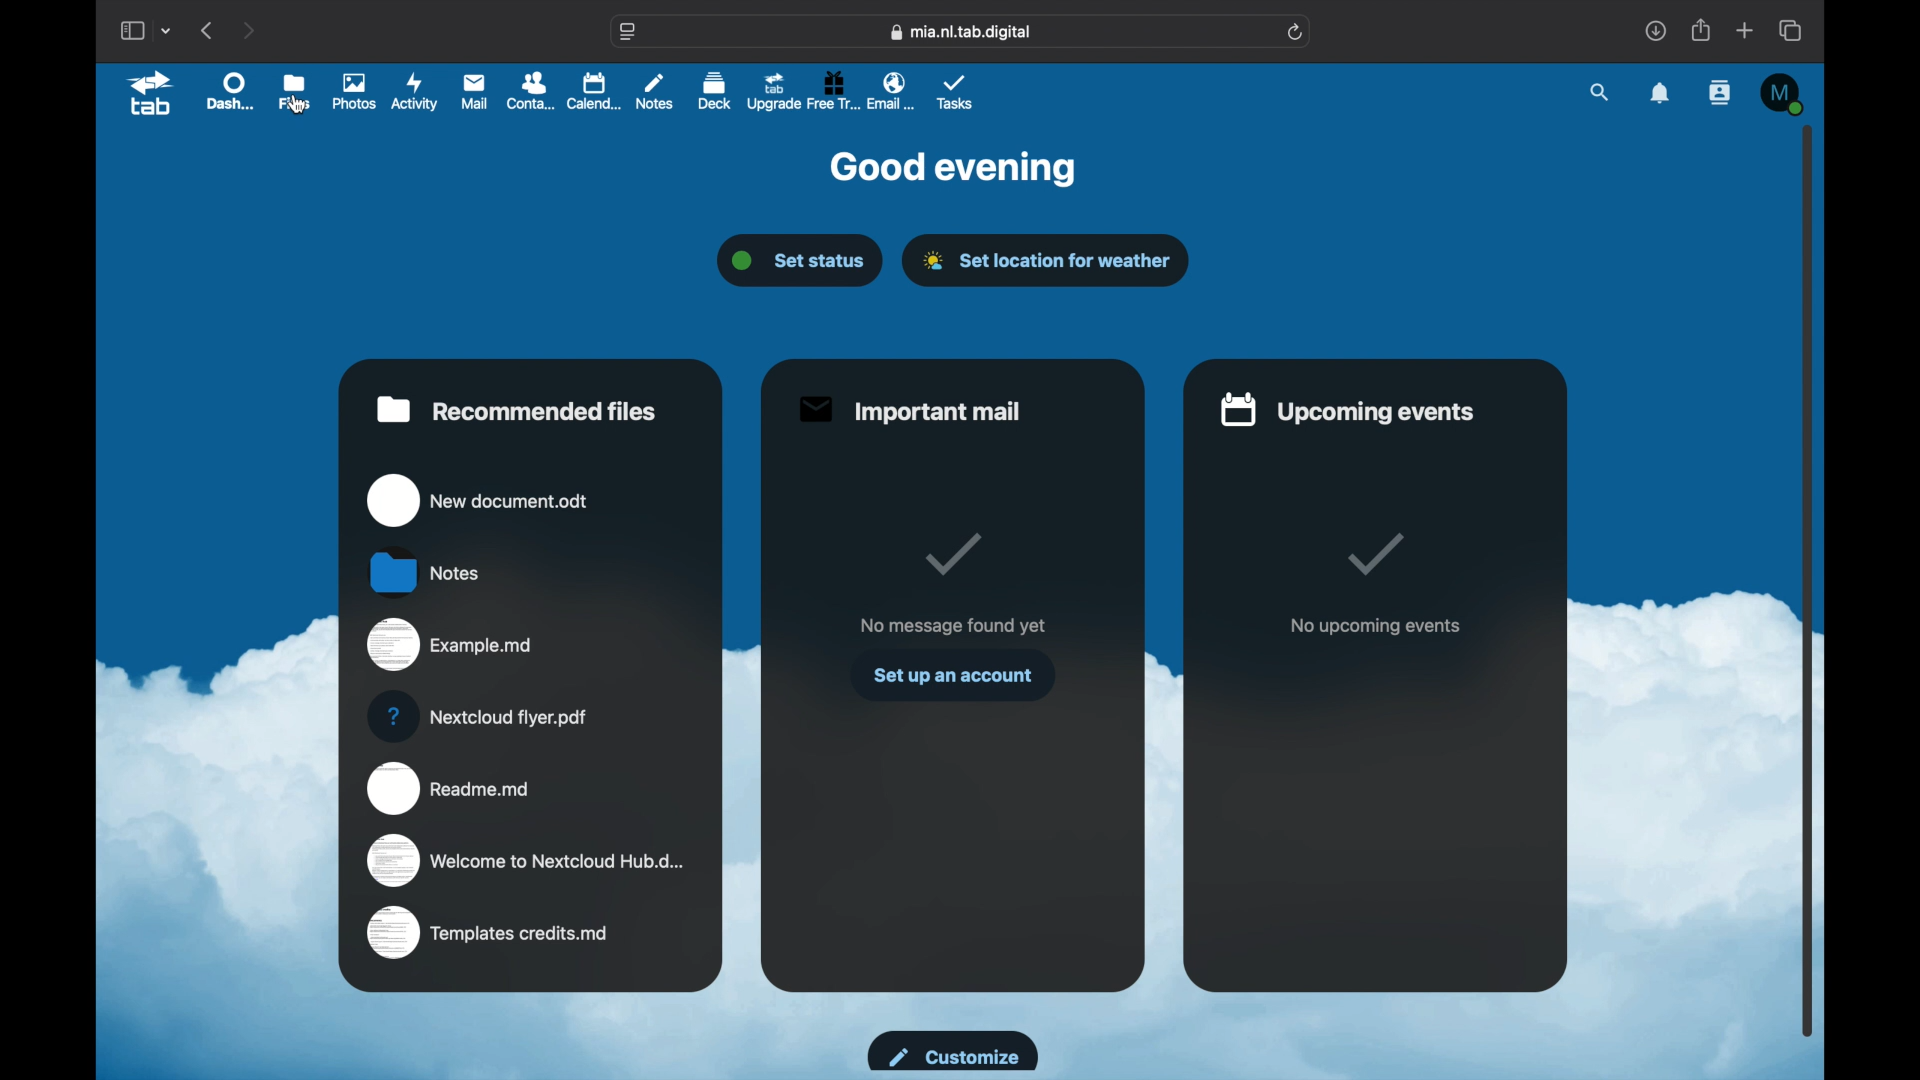 The image size is (1920, 1080). What do you see at coordinates (208, 29) in the screenshot?
I see `previous` at bounding box center [208, 29].